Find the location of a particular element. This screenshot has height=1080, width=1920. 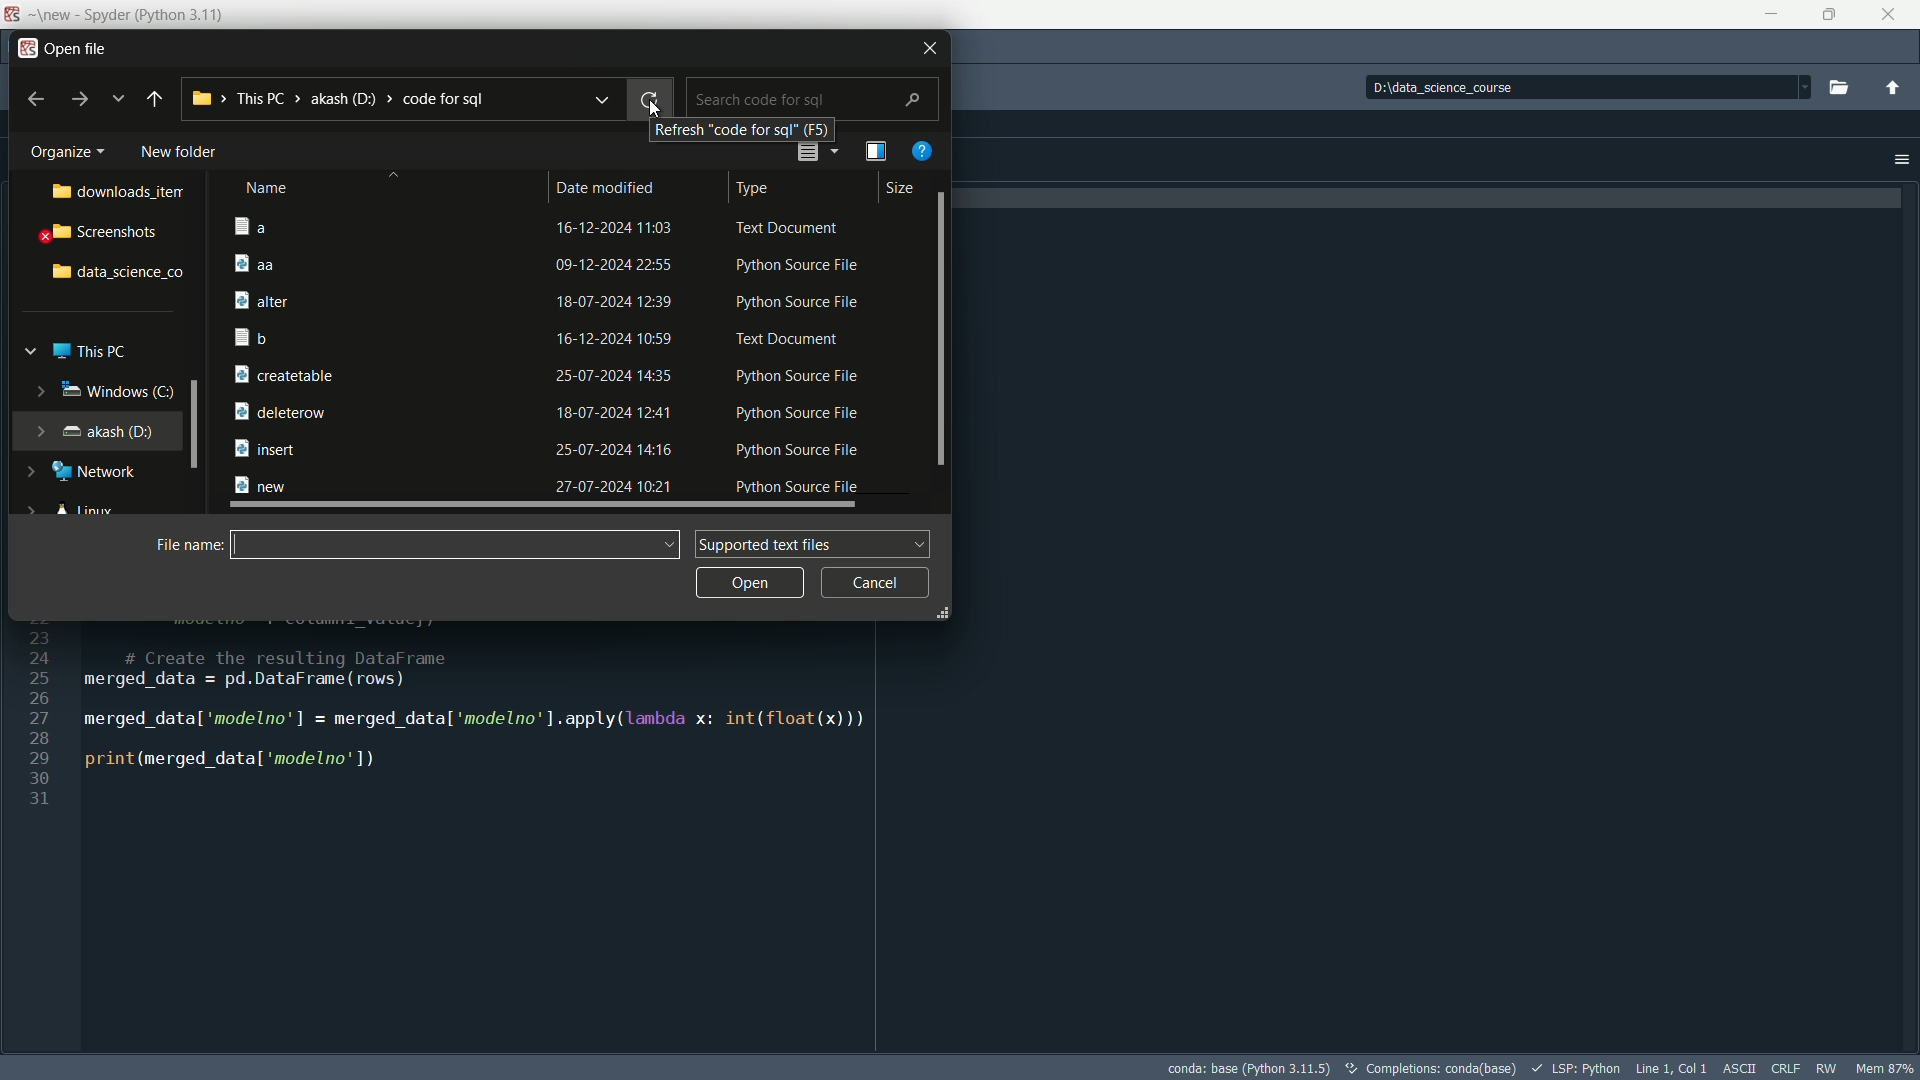

file name is located at coordinates (187, 545).